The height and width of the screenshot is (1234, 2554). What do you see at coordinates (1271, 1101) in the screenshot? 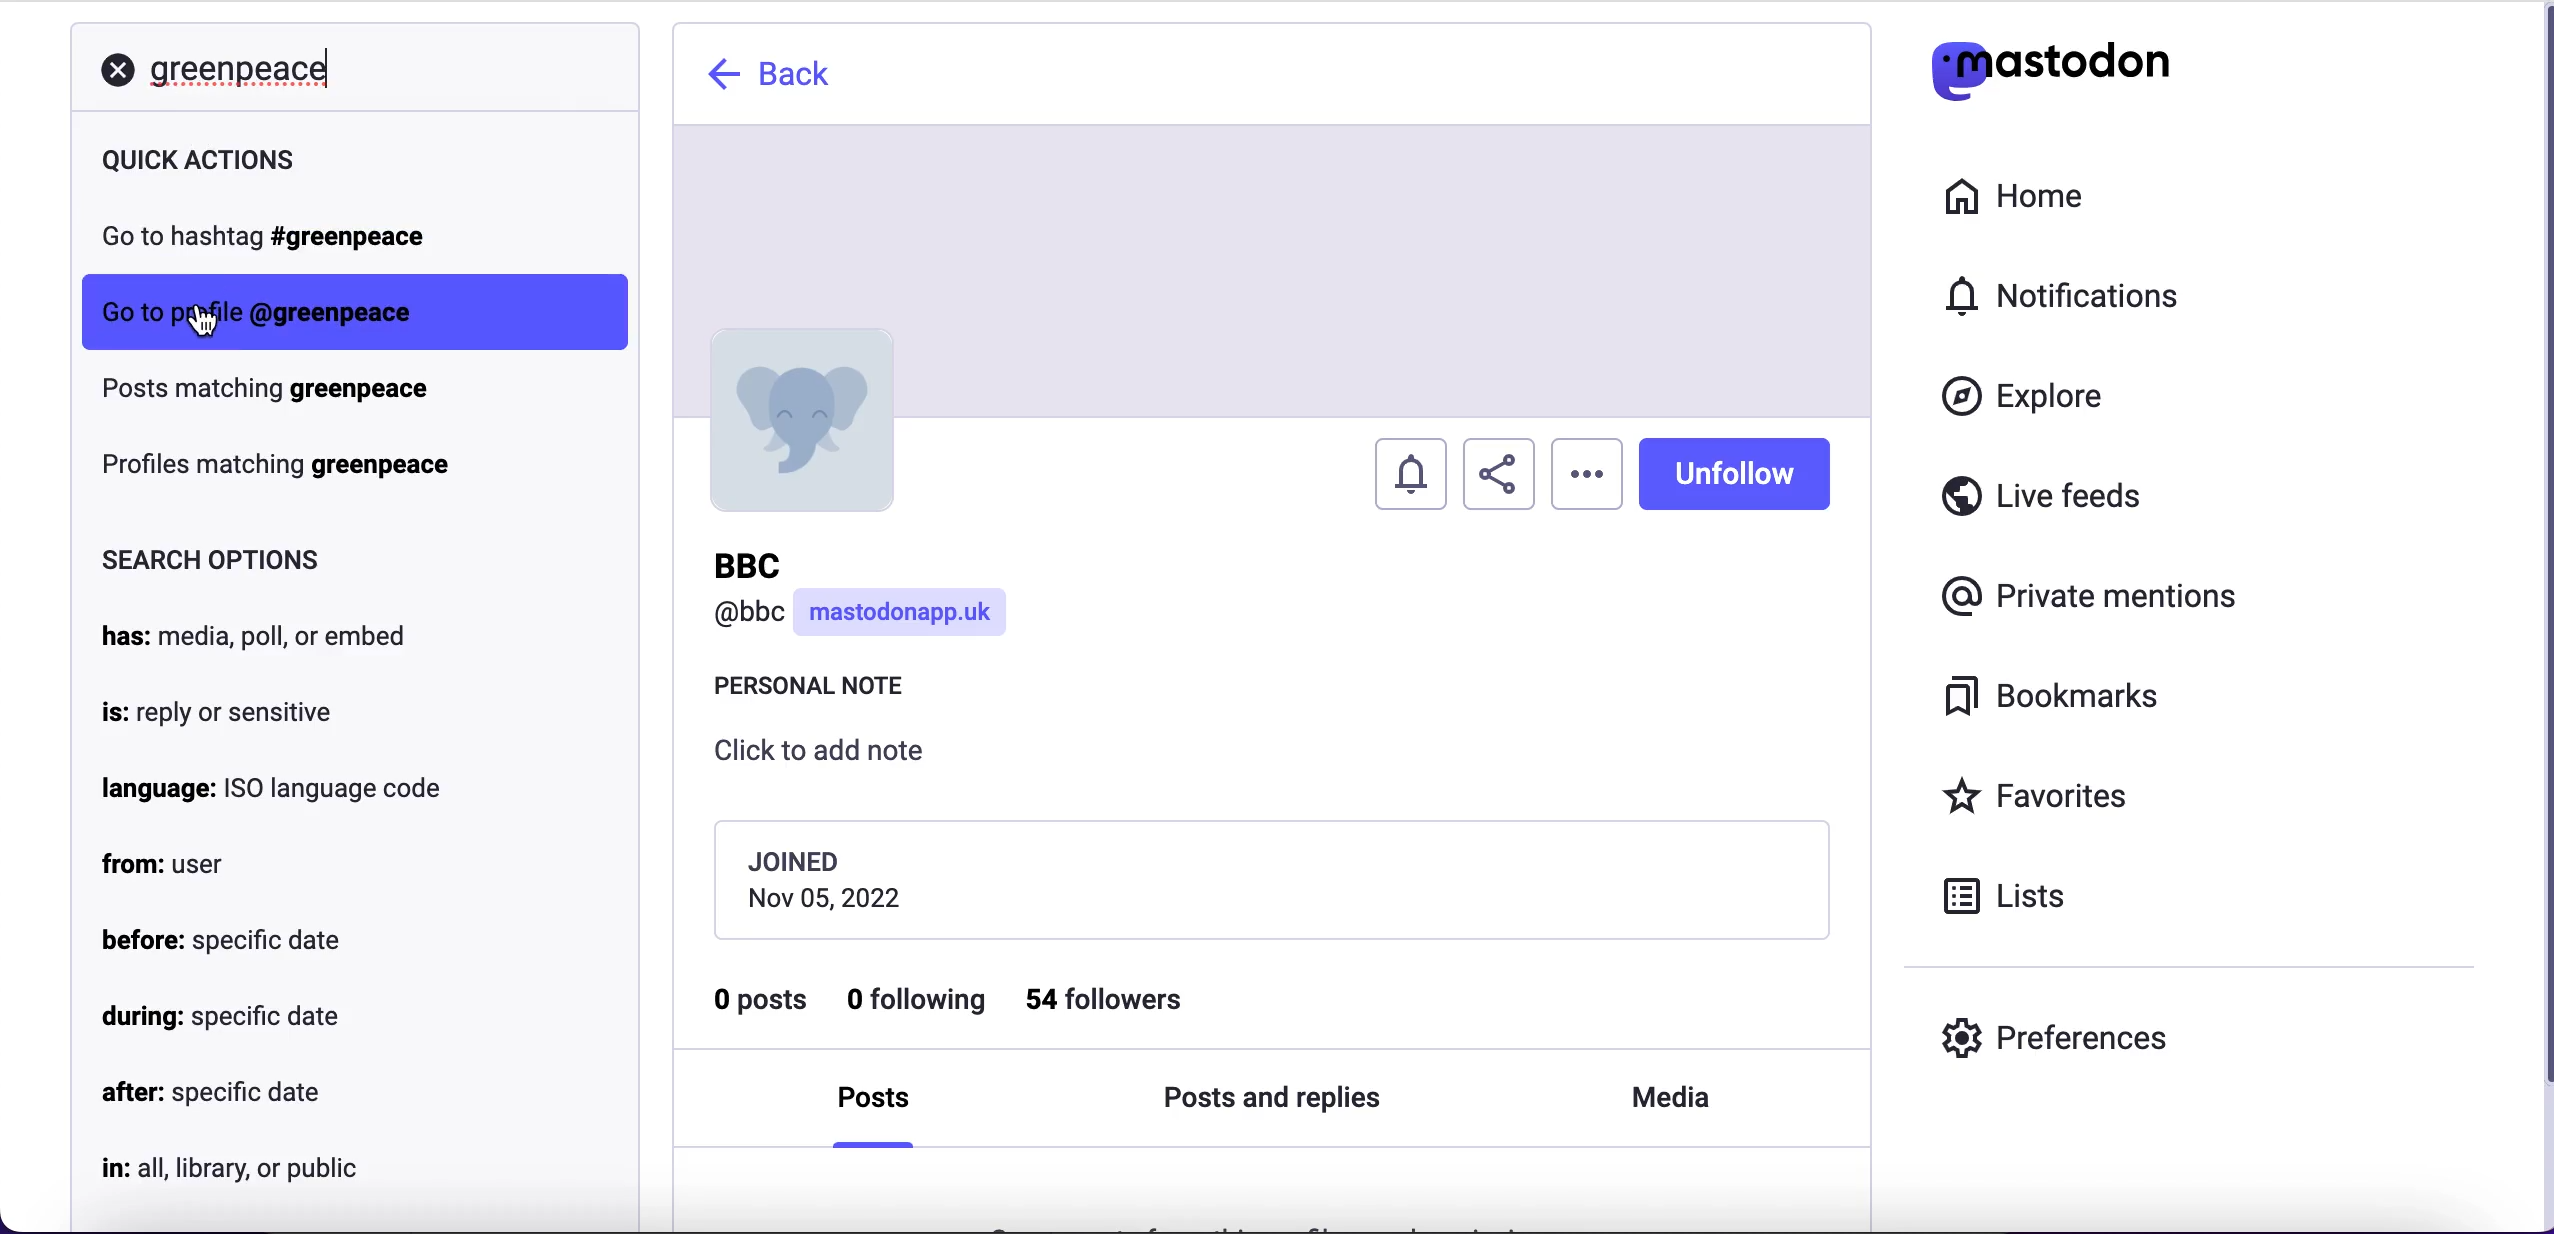
I see `posts and replies` at bounding box center [1271, 1101].